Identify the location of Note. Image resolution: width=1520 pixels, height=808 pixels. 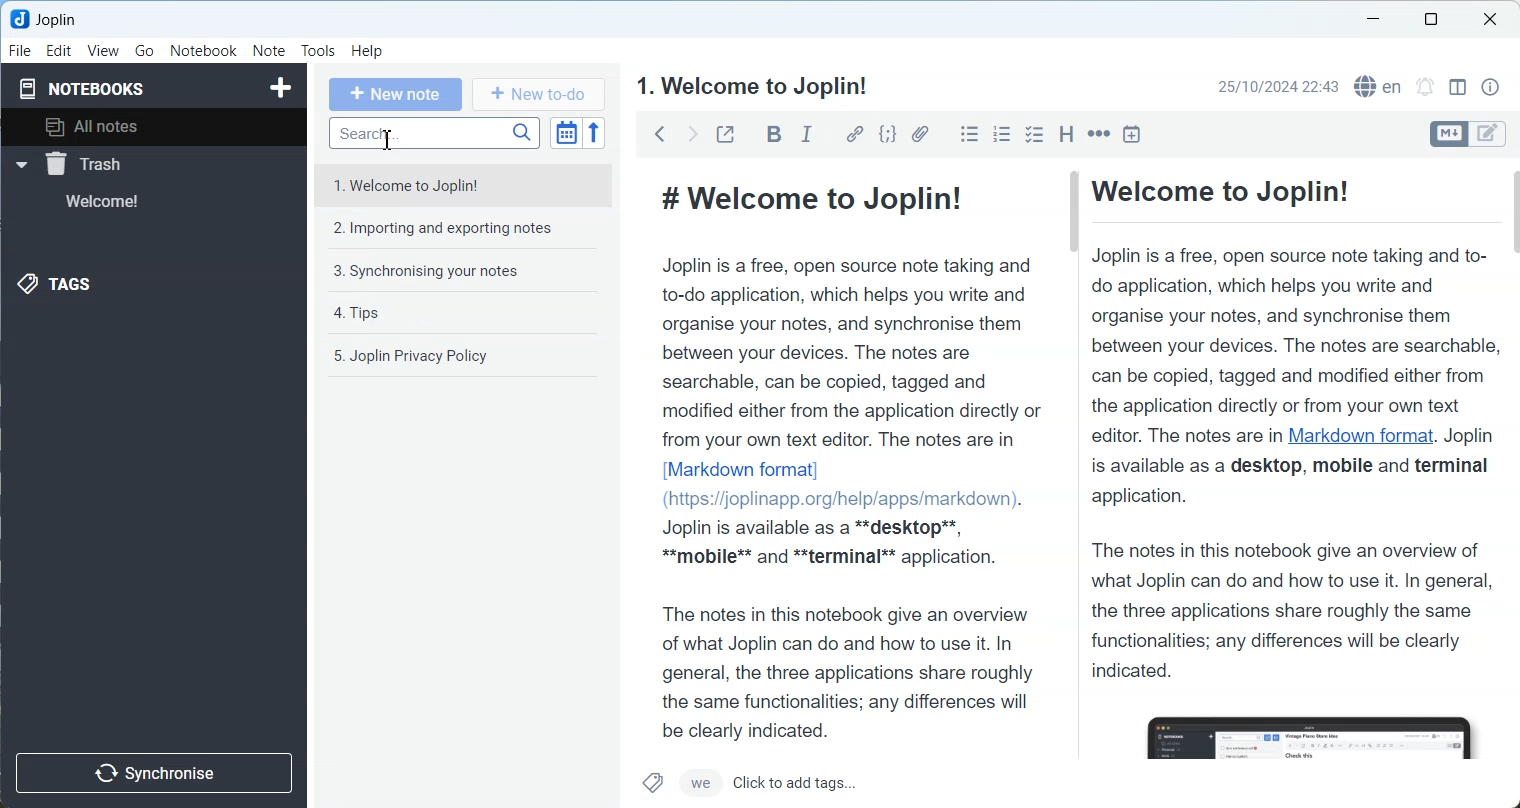
(268, 50).